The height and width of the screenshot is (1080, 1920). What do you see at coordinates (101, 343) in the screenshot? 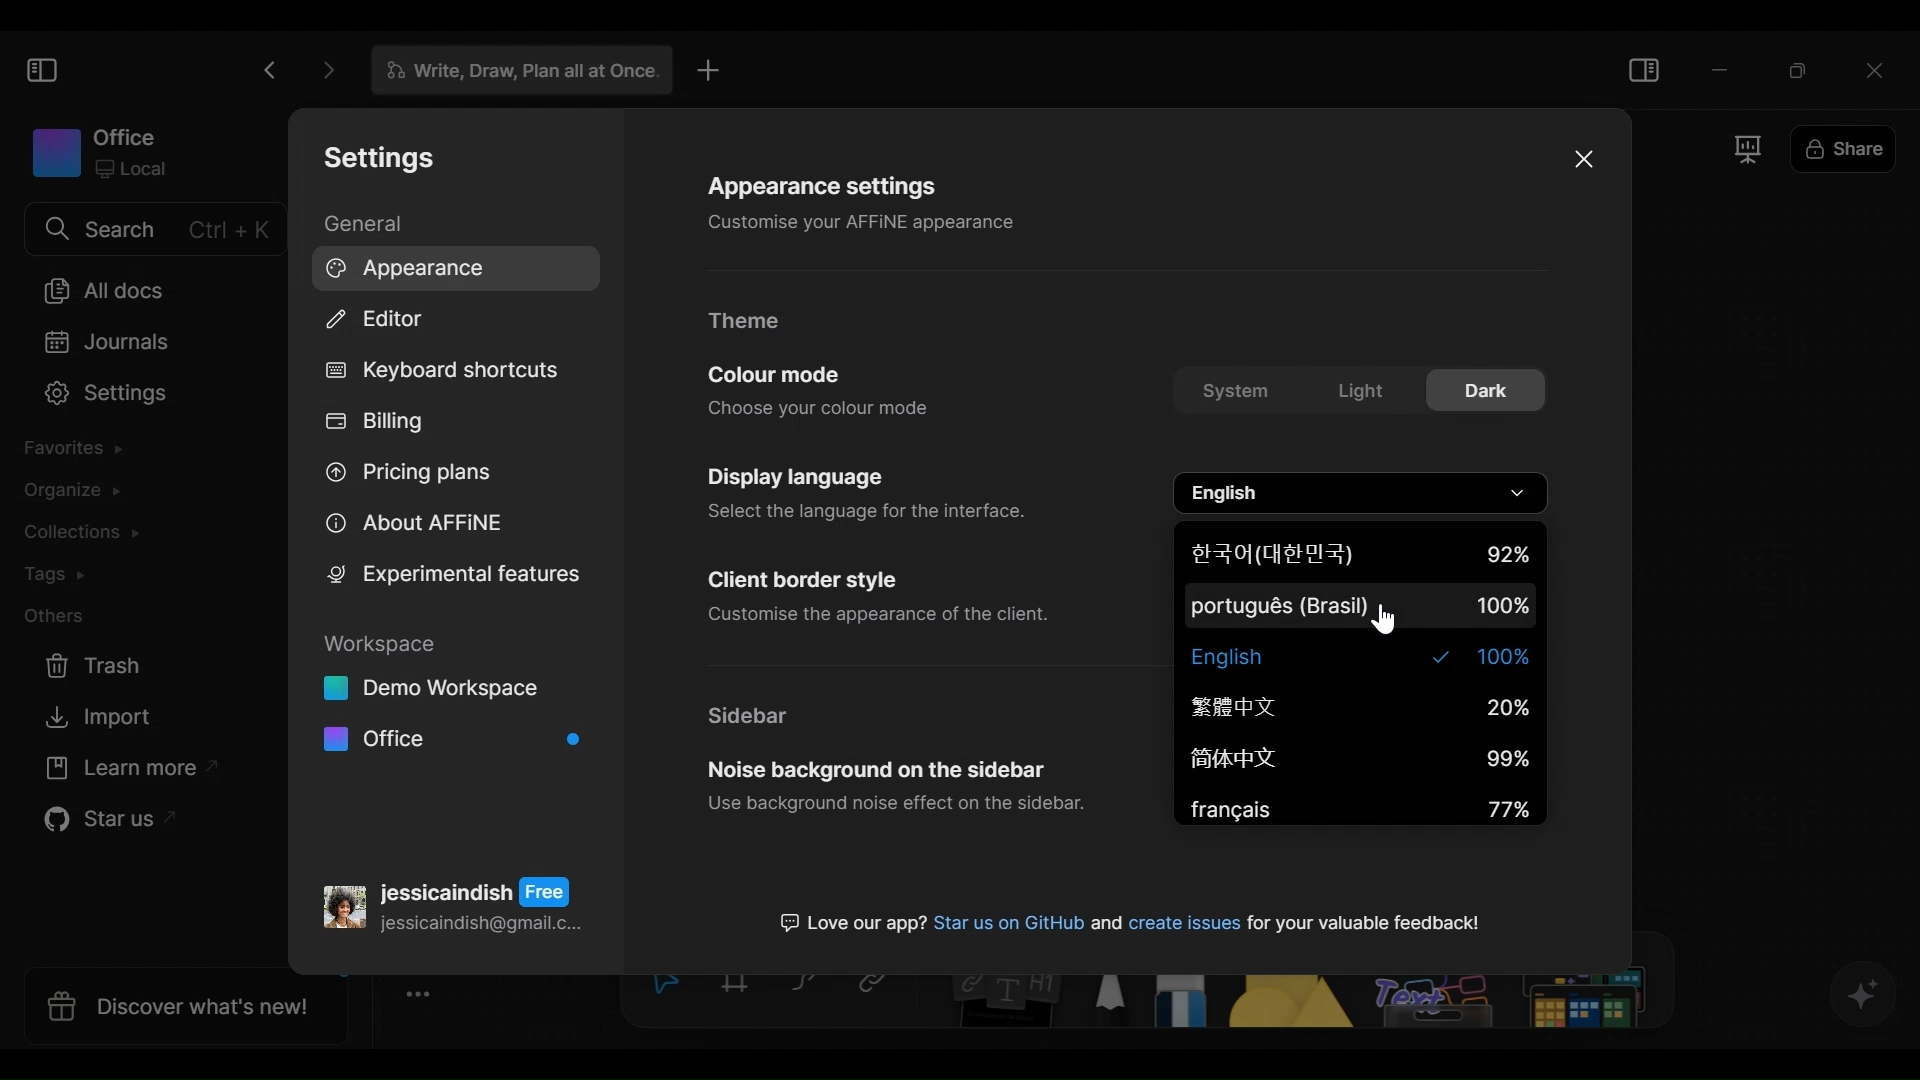
I see `Journal` at bounding box center [101, 343].